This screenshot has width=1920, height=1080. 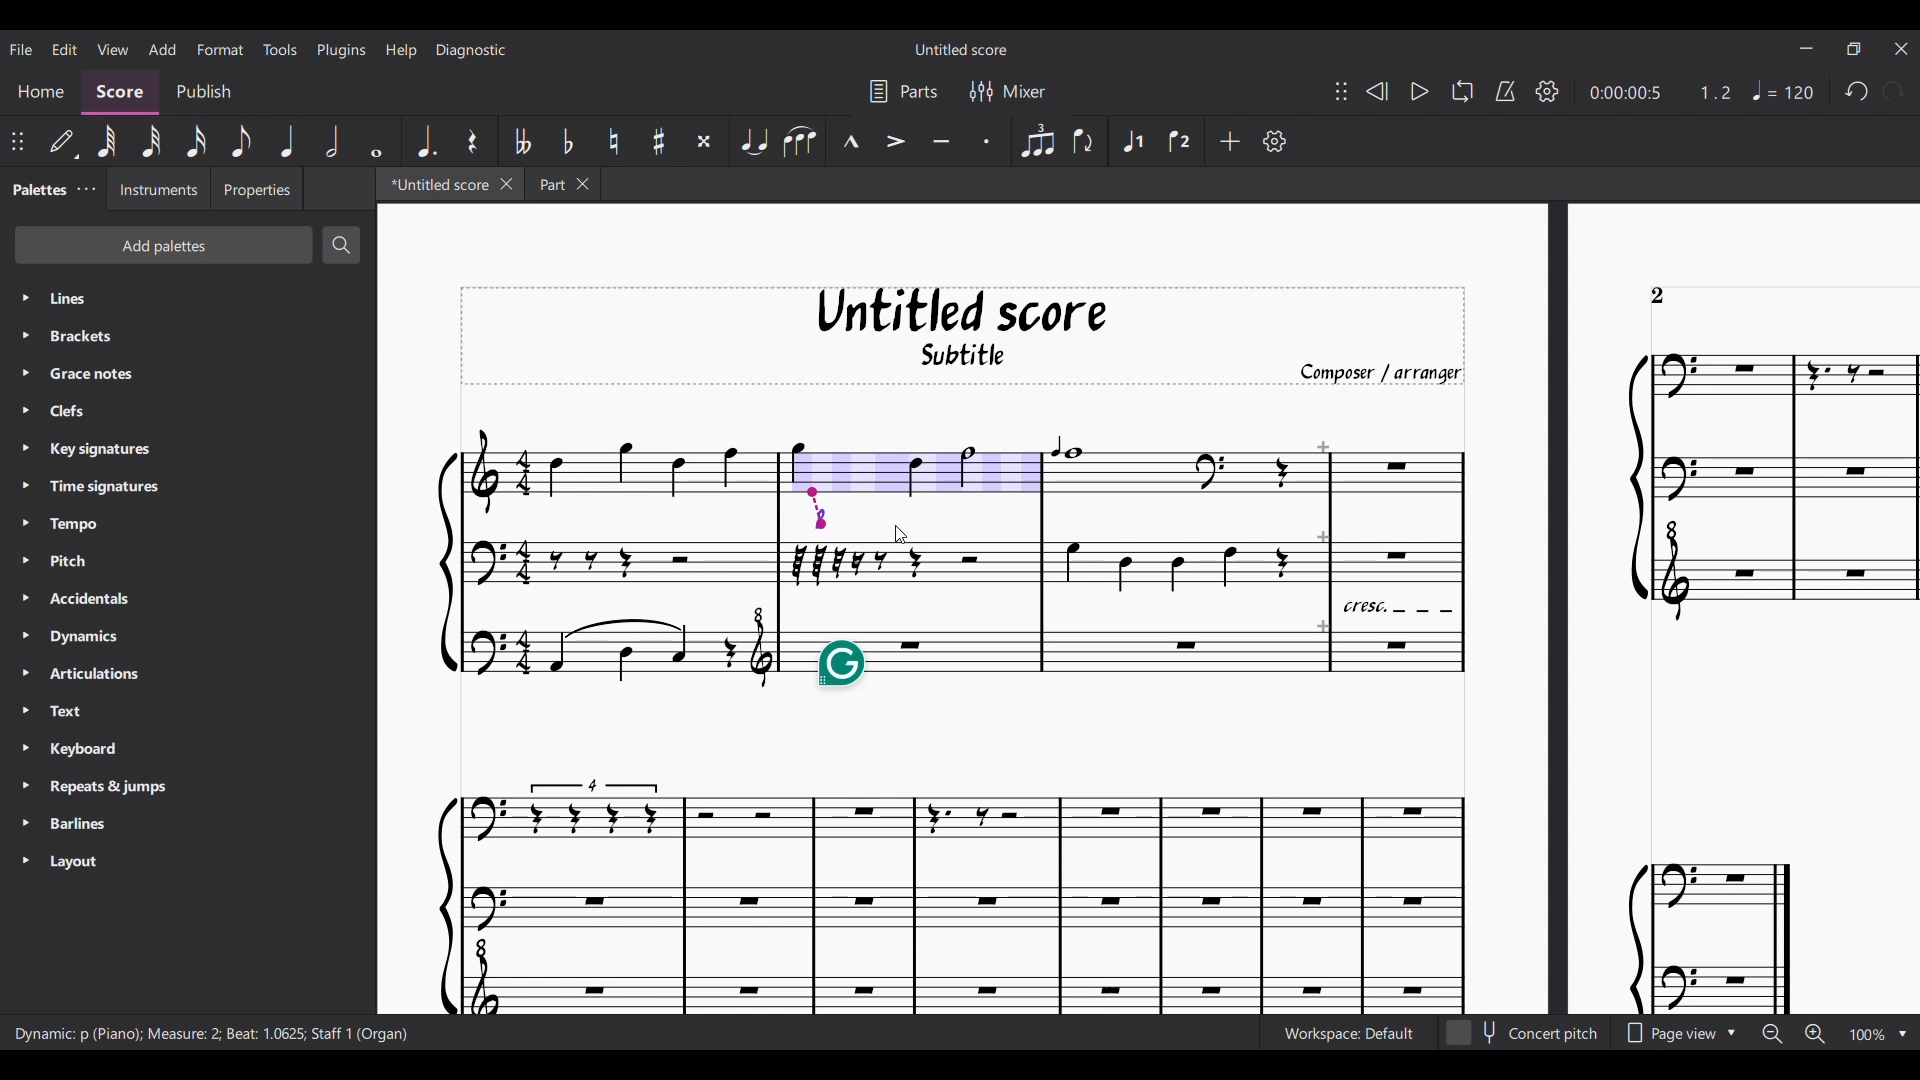 What do you see at coordinates (38, 188) in the screenshot?
I see `Palettes, current tab` at bounding box center [38, 188].